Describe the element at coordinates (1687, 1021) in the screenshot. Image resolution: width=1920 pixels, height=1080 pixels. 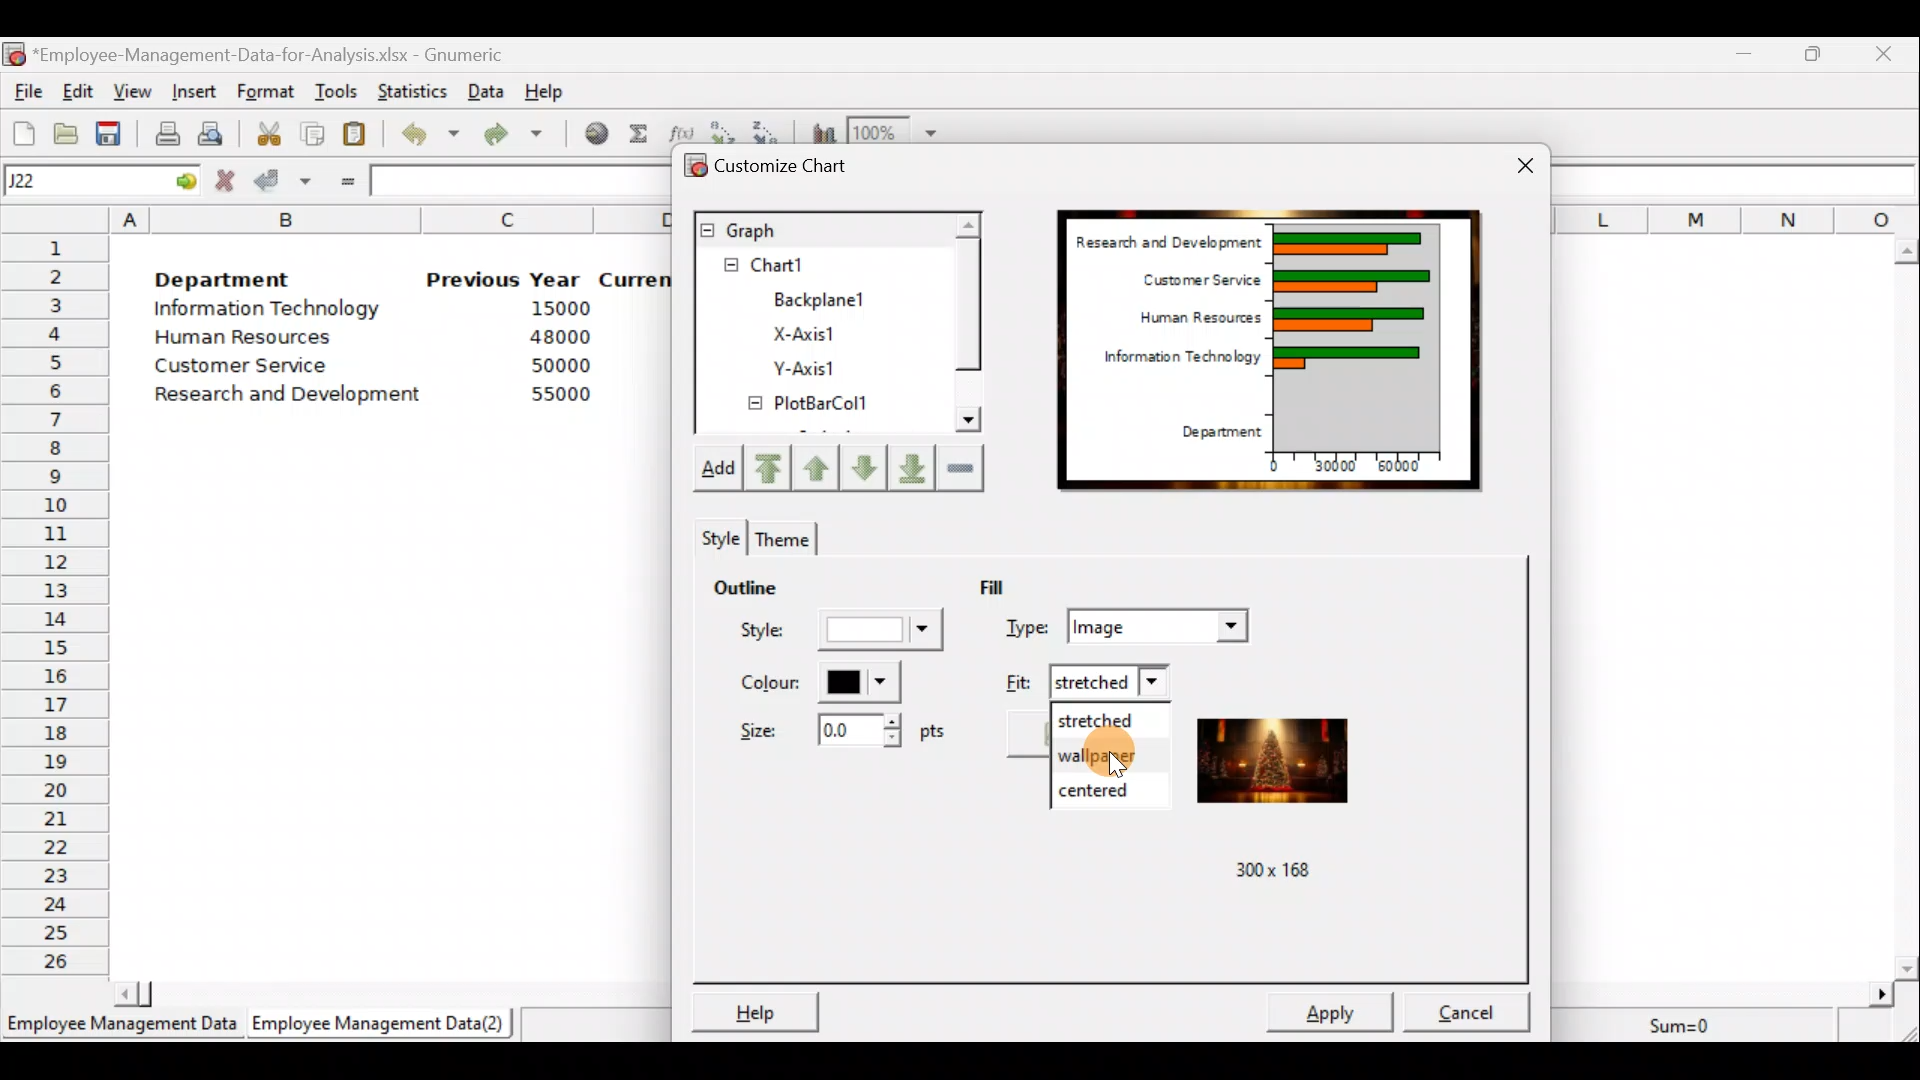
I see `Sum=0` at that location.